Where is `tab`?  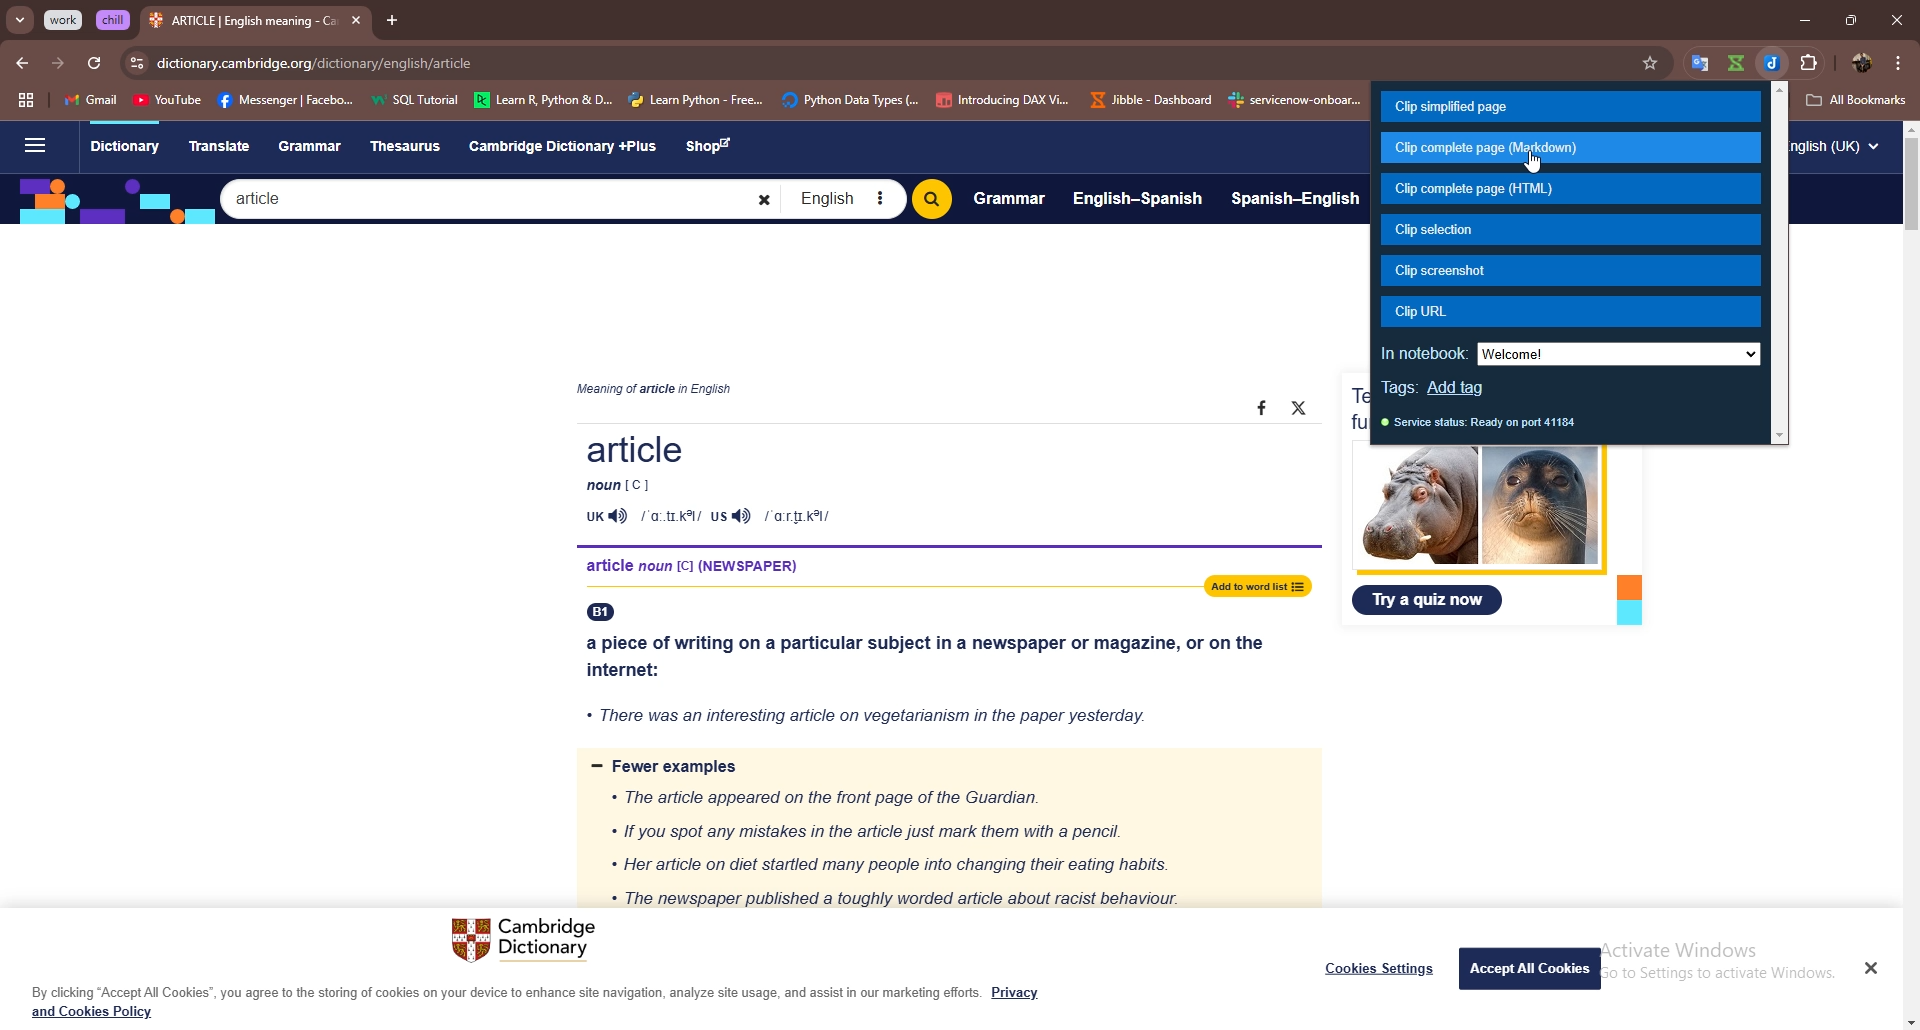 tab is located at coordinates (243, 23).